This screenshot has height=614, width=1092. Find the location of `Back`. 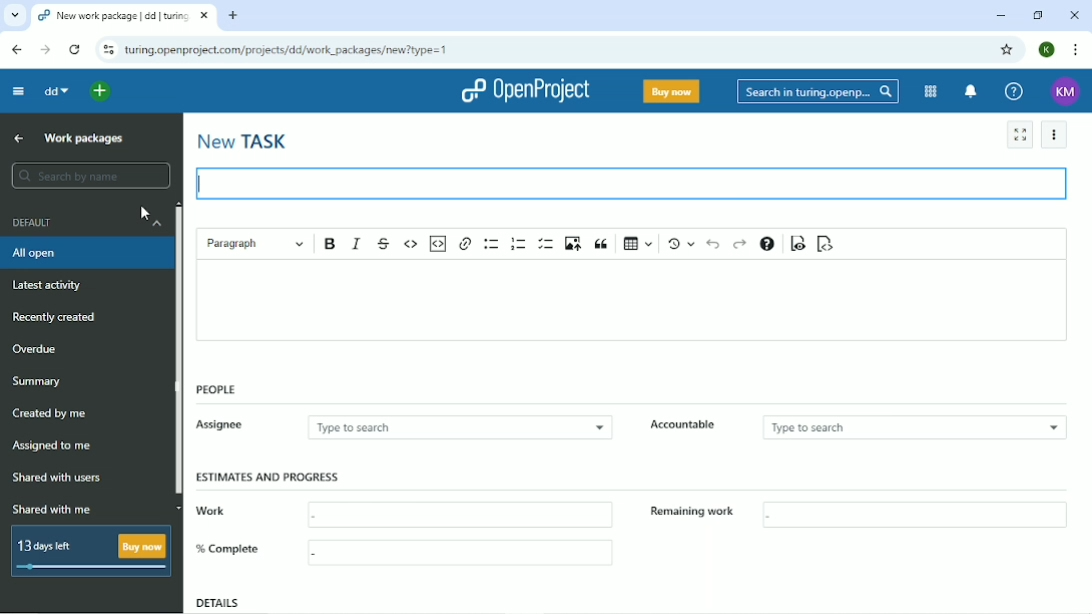

Back is located at coordinates (18, 140).